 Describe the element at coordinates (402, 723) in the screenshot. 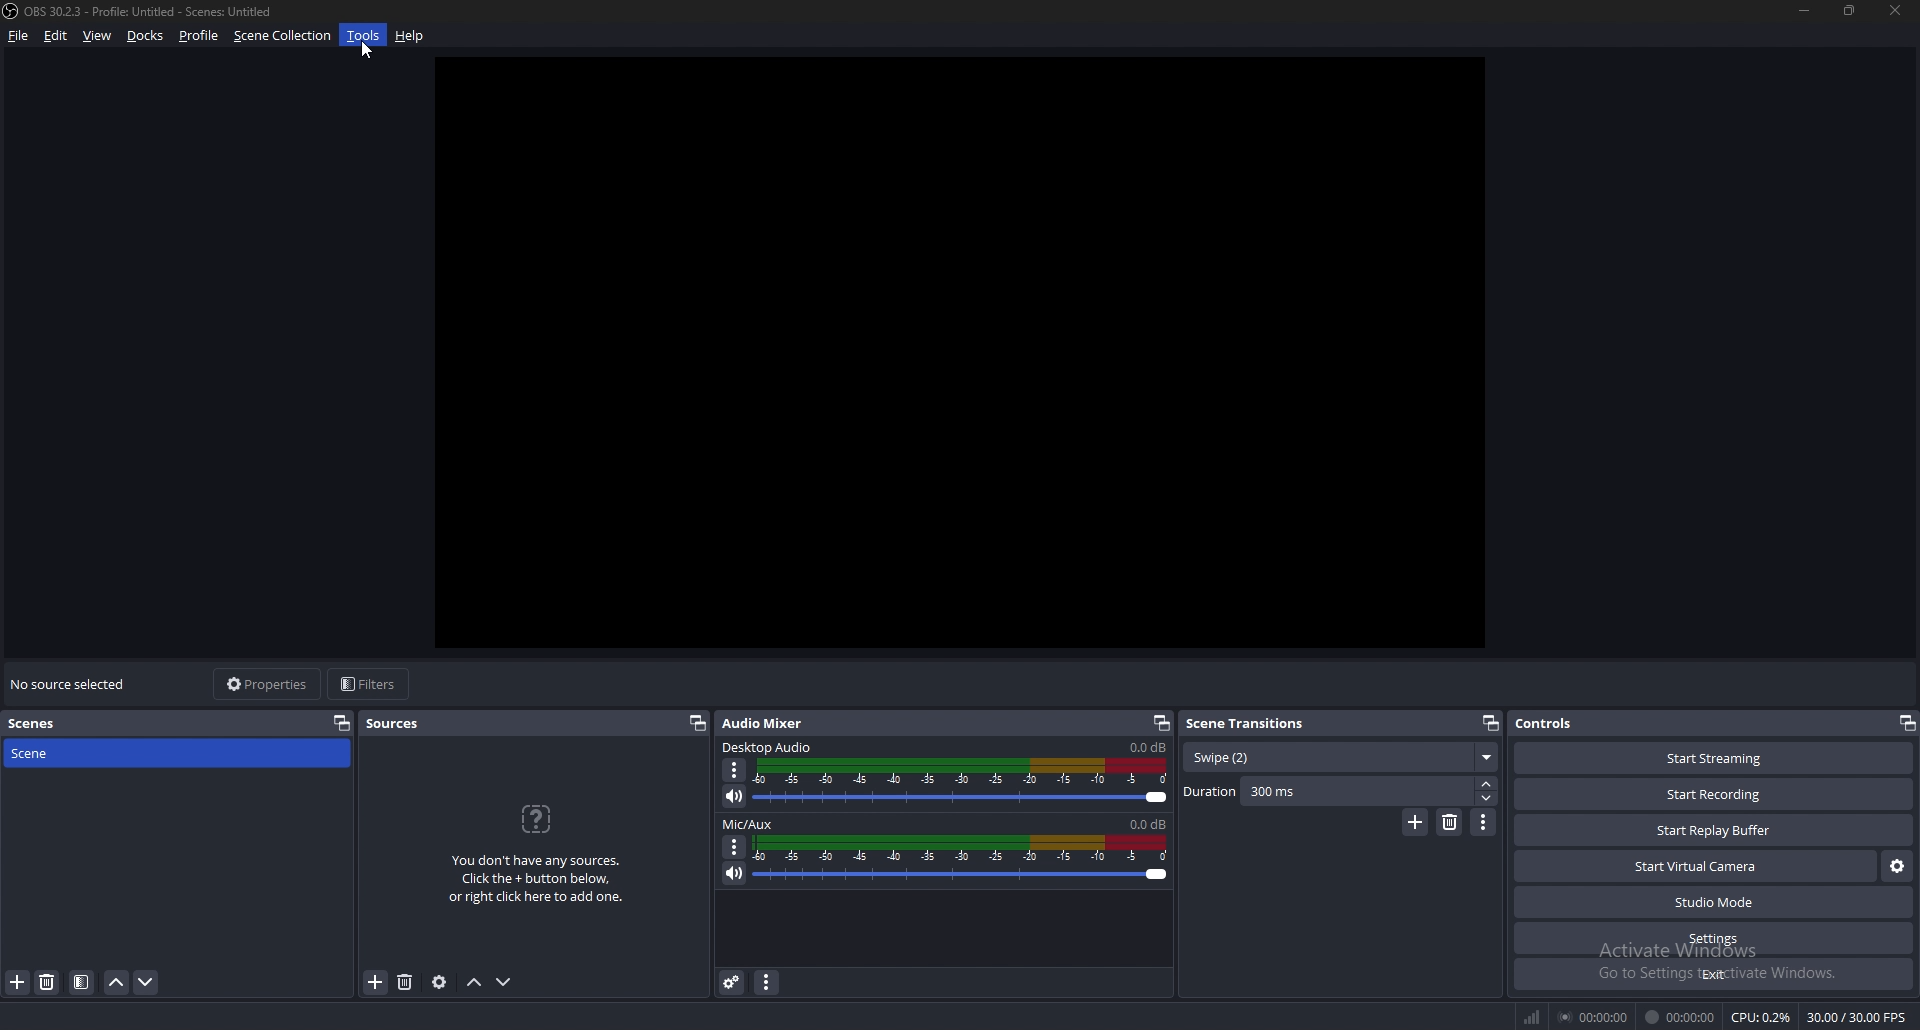

I see `sources` at that location.